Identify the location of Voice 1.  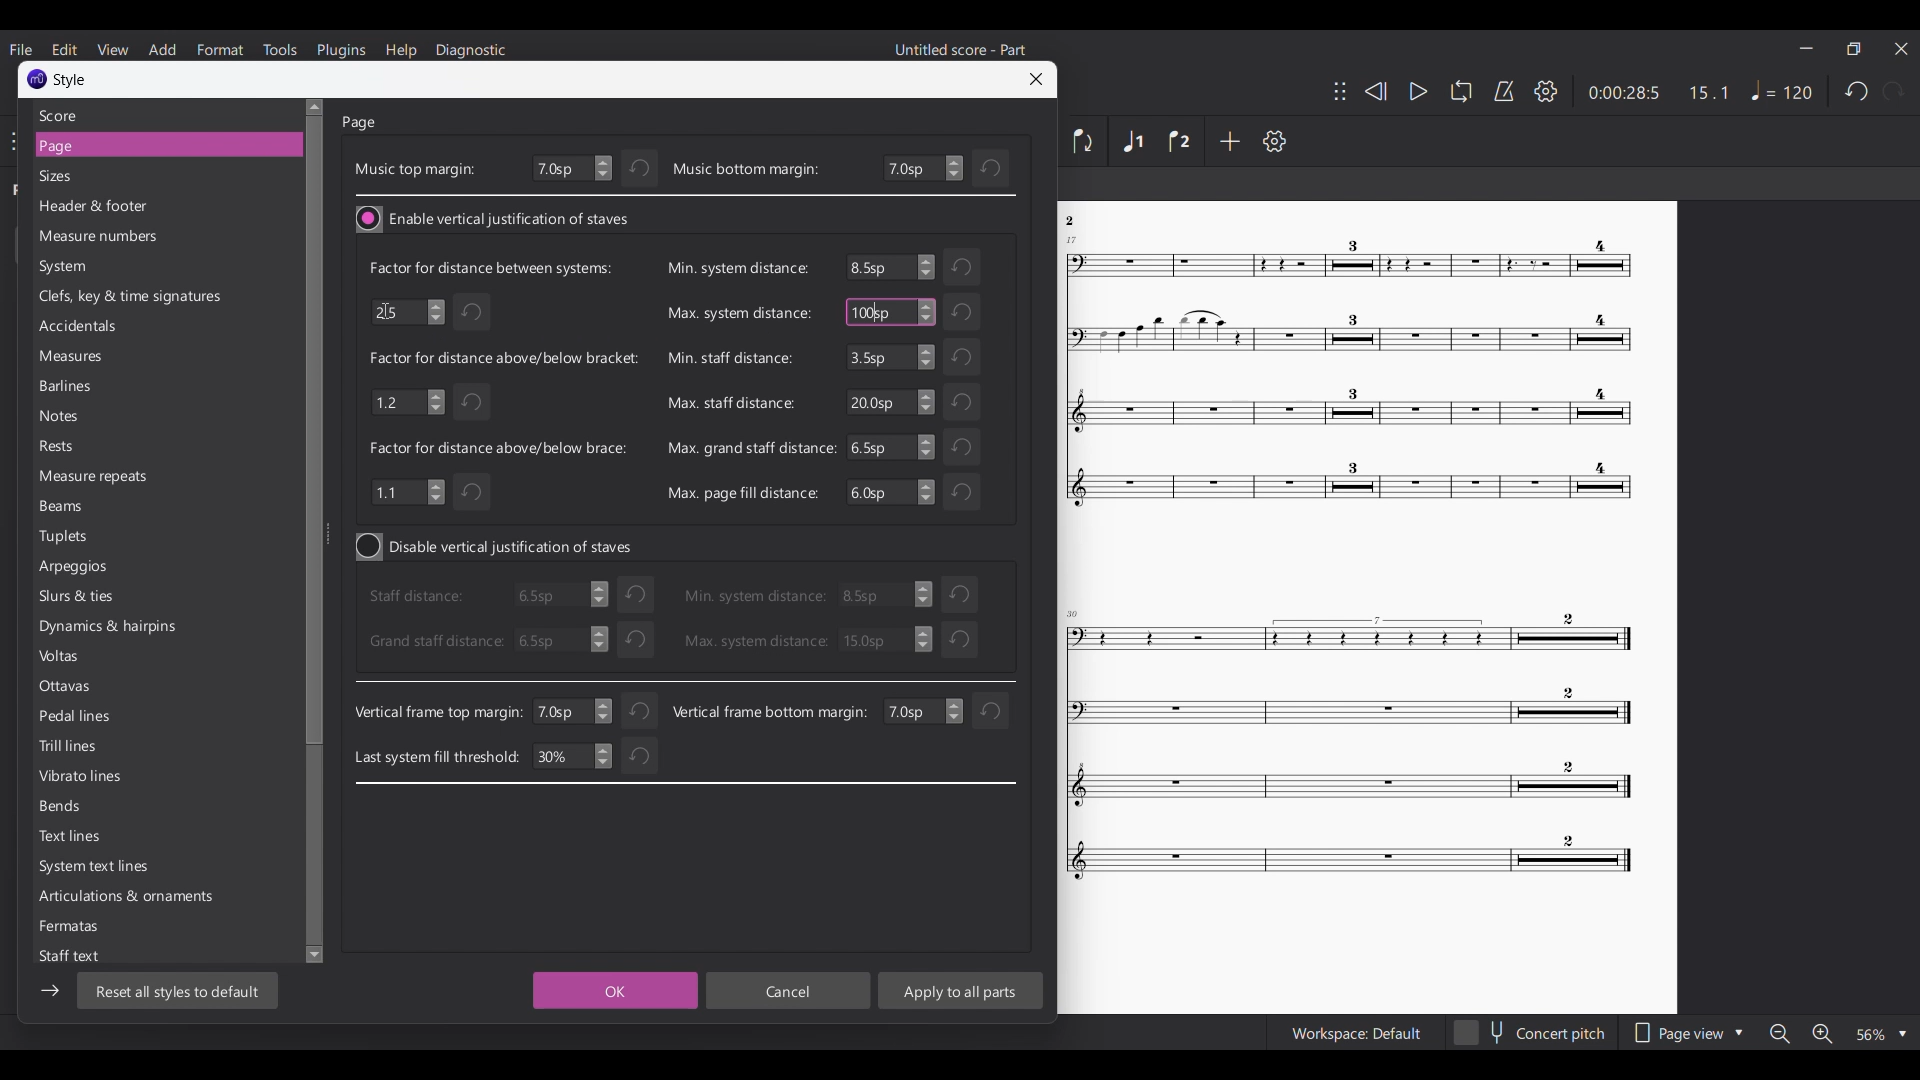
(1132, 141).